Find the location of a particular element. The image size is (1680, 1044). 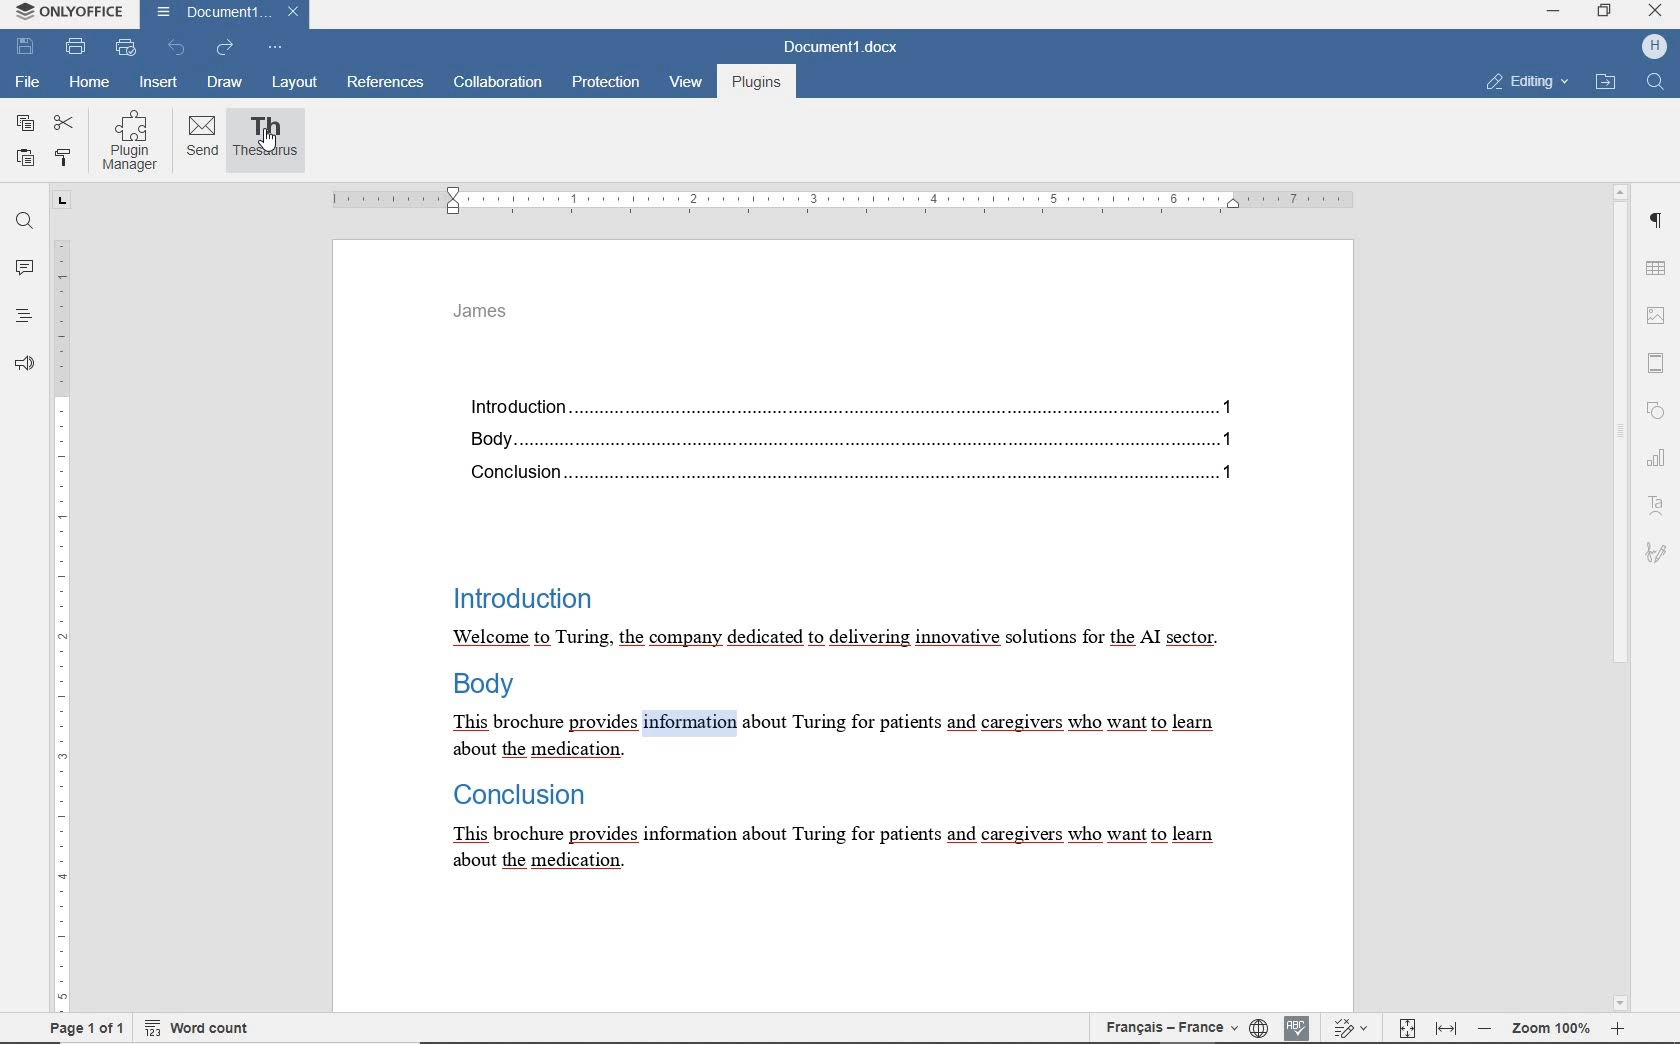

HEADER AND FOOTER is located at coordinates (1656, 362).